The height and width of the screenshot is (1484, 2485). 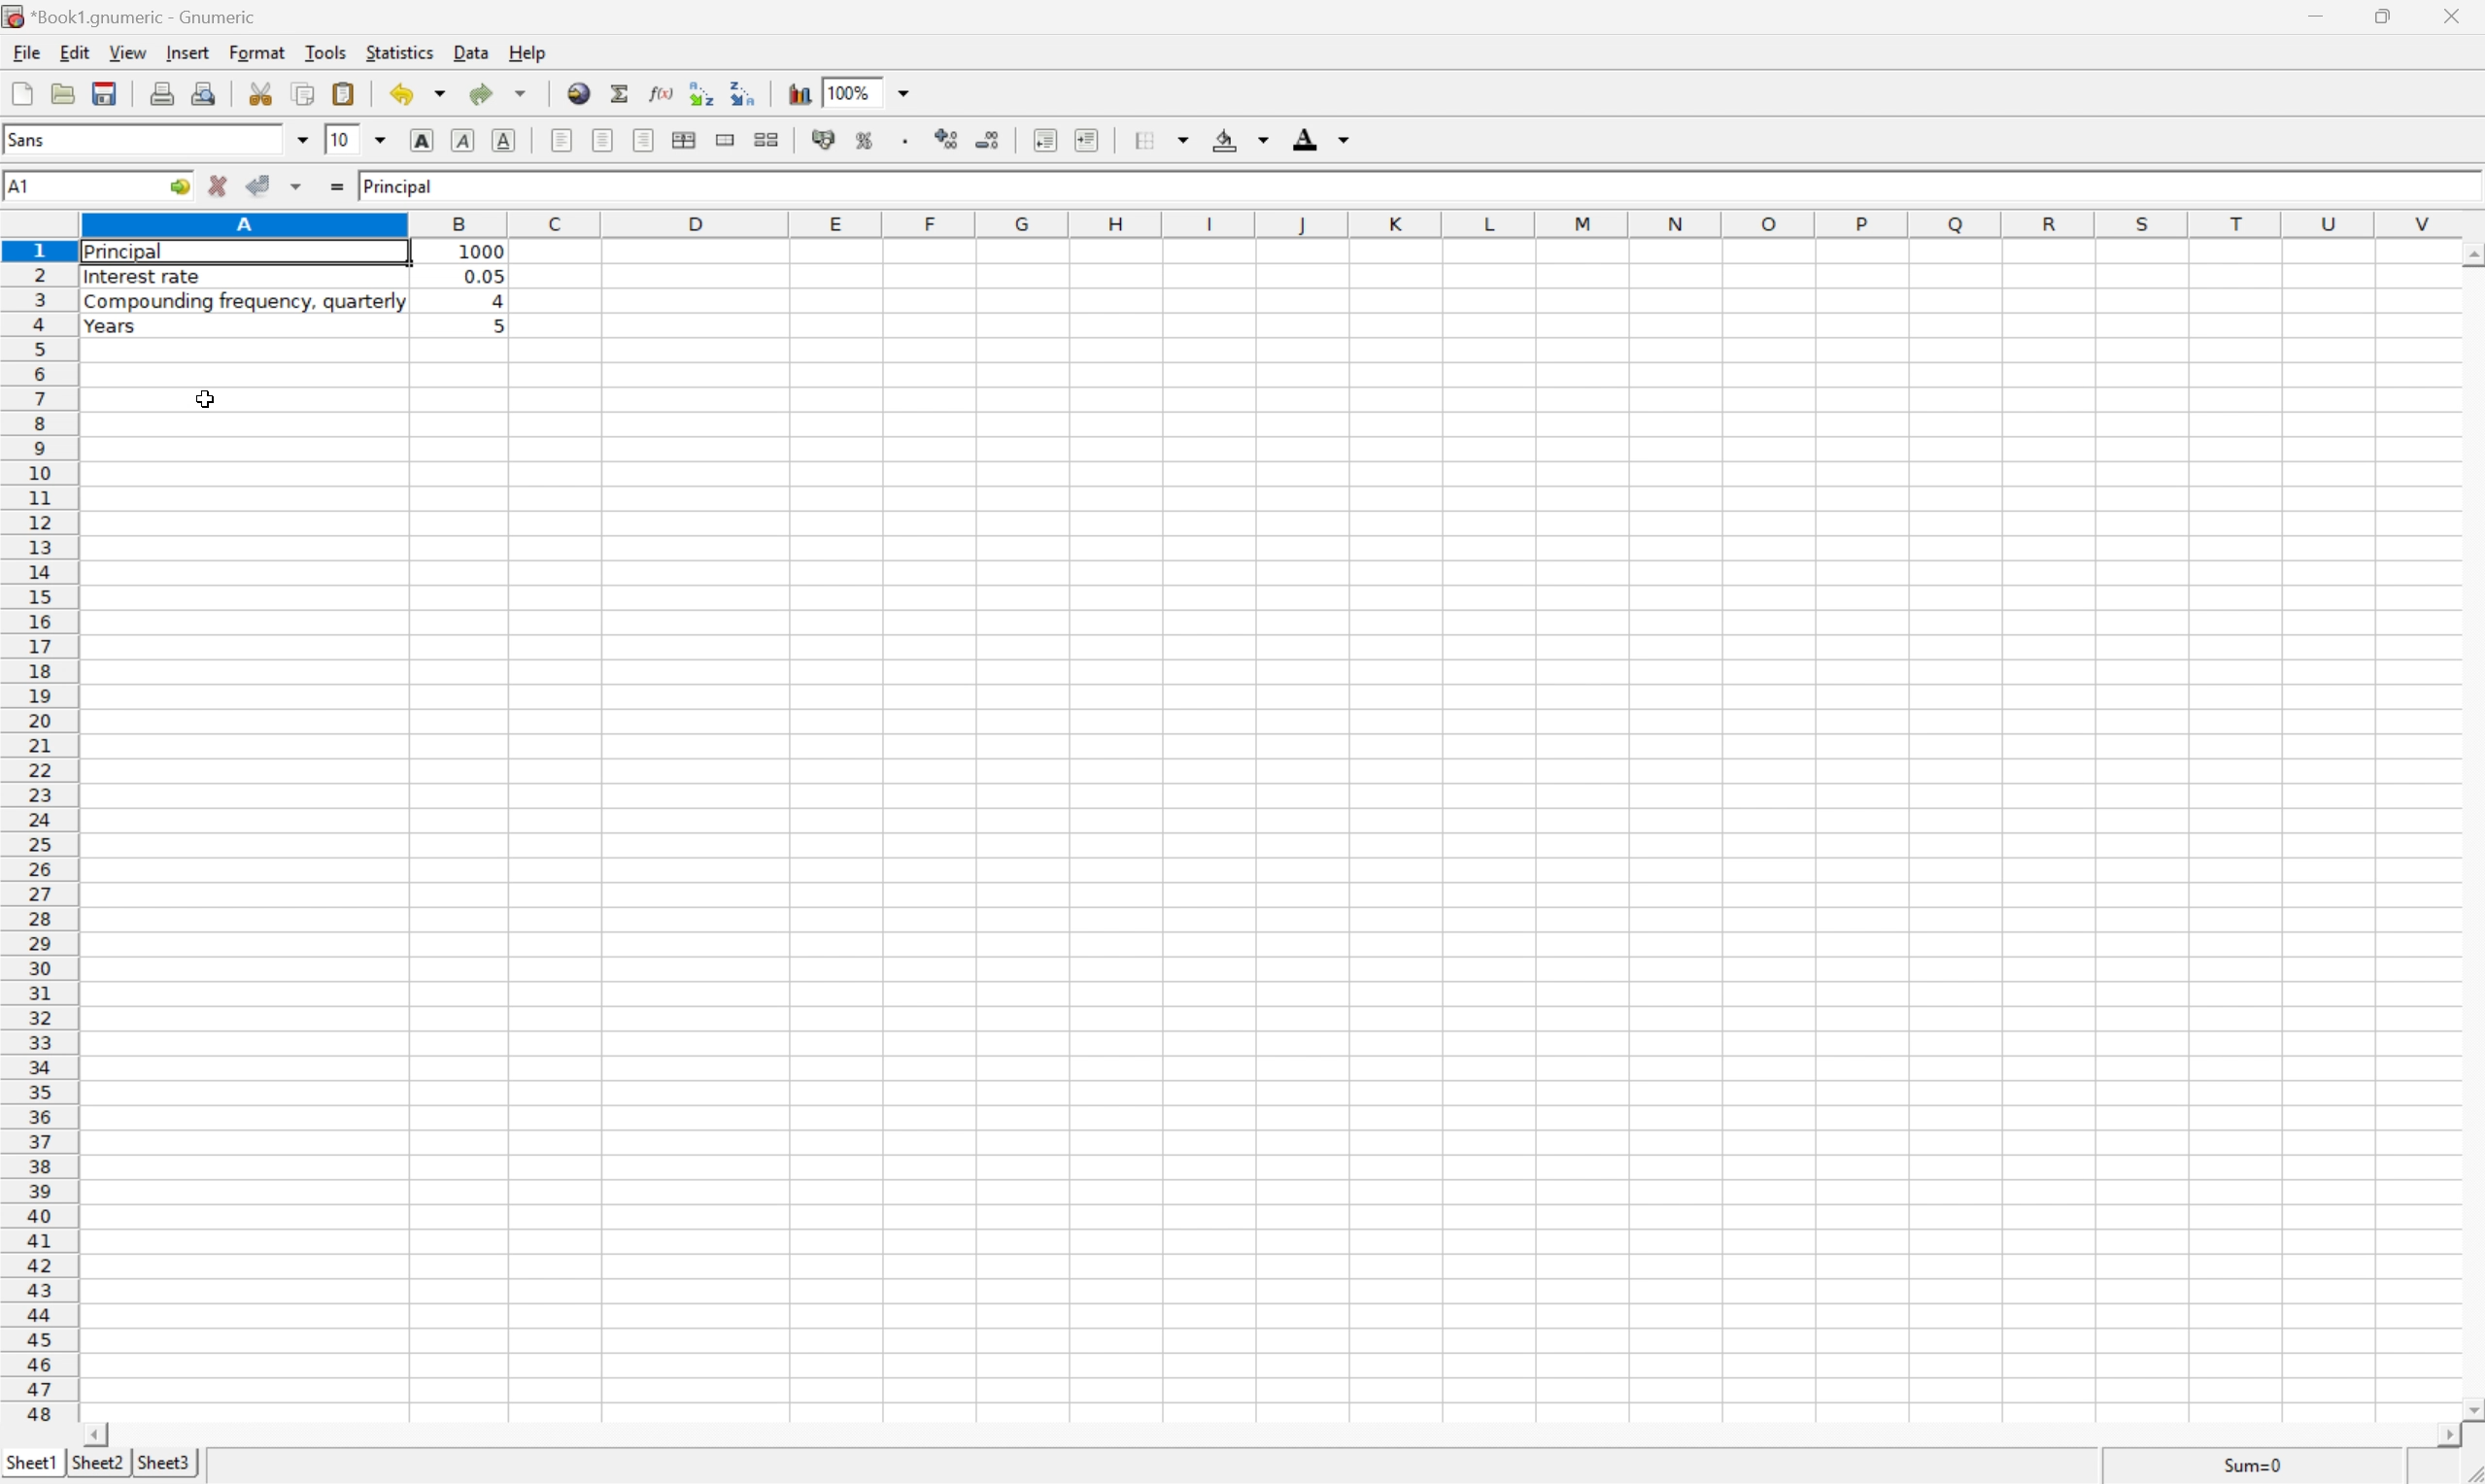 What do you see at coordinates (109, 93) in the screenshot?
I see `save current workbook` at bounding box center [109, 93].